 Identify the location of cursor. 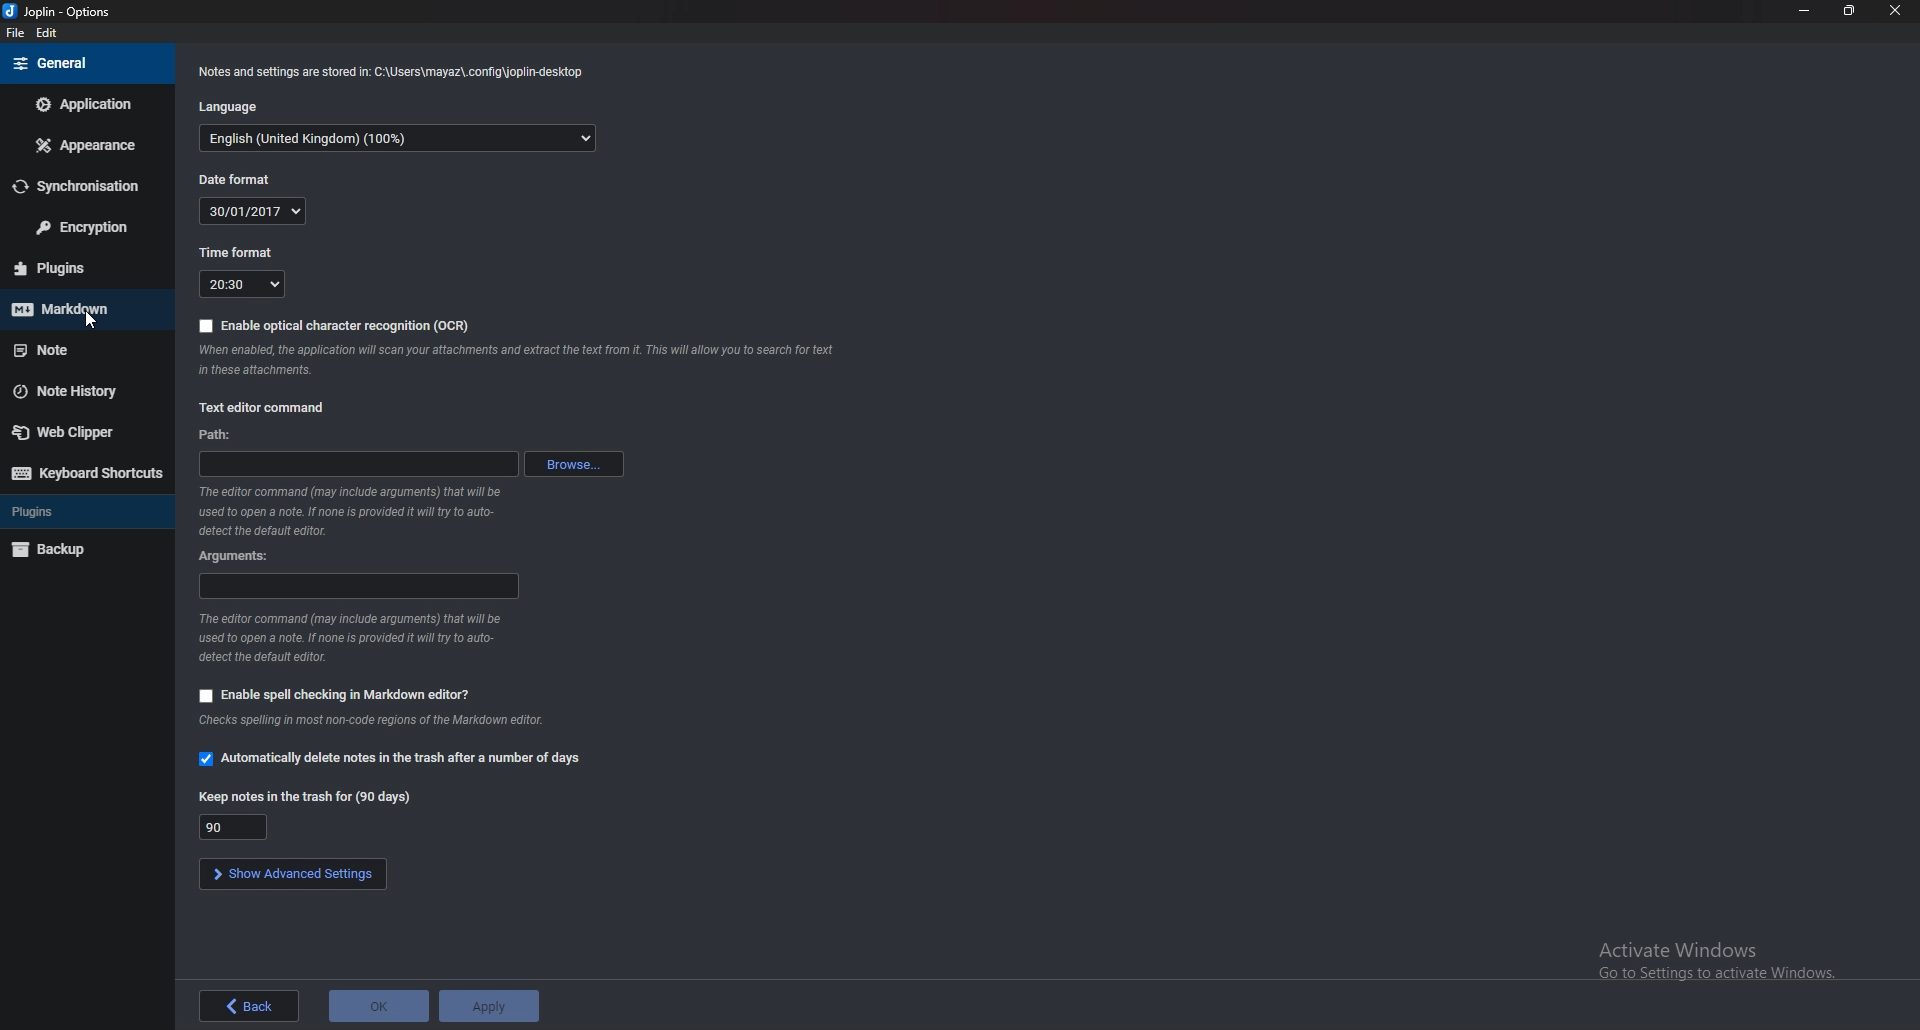
(88, 319).